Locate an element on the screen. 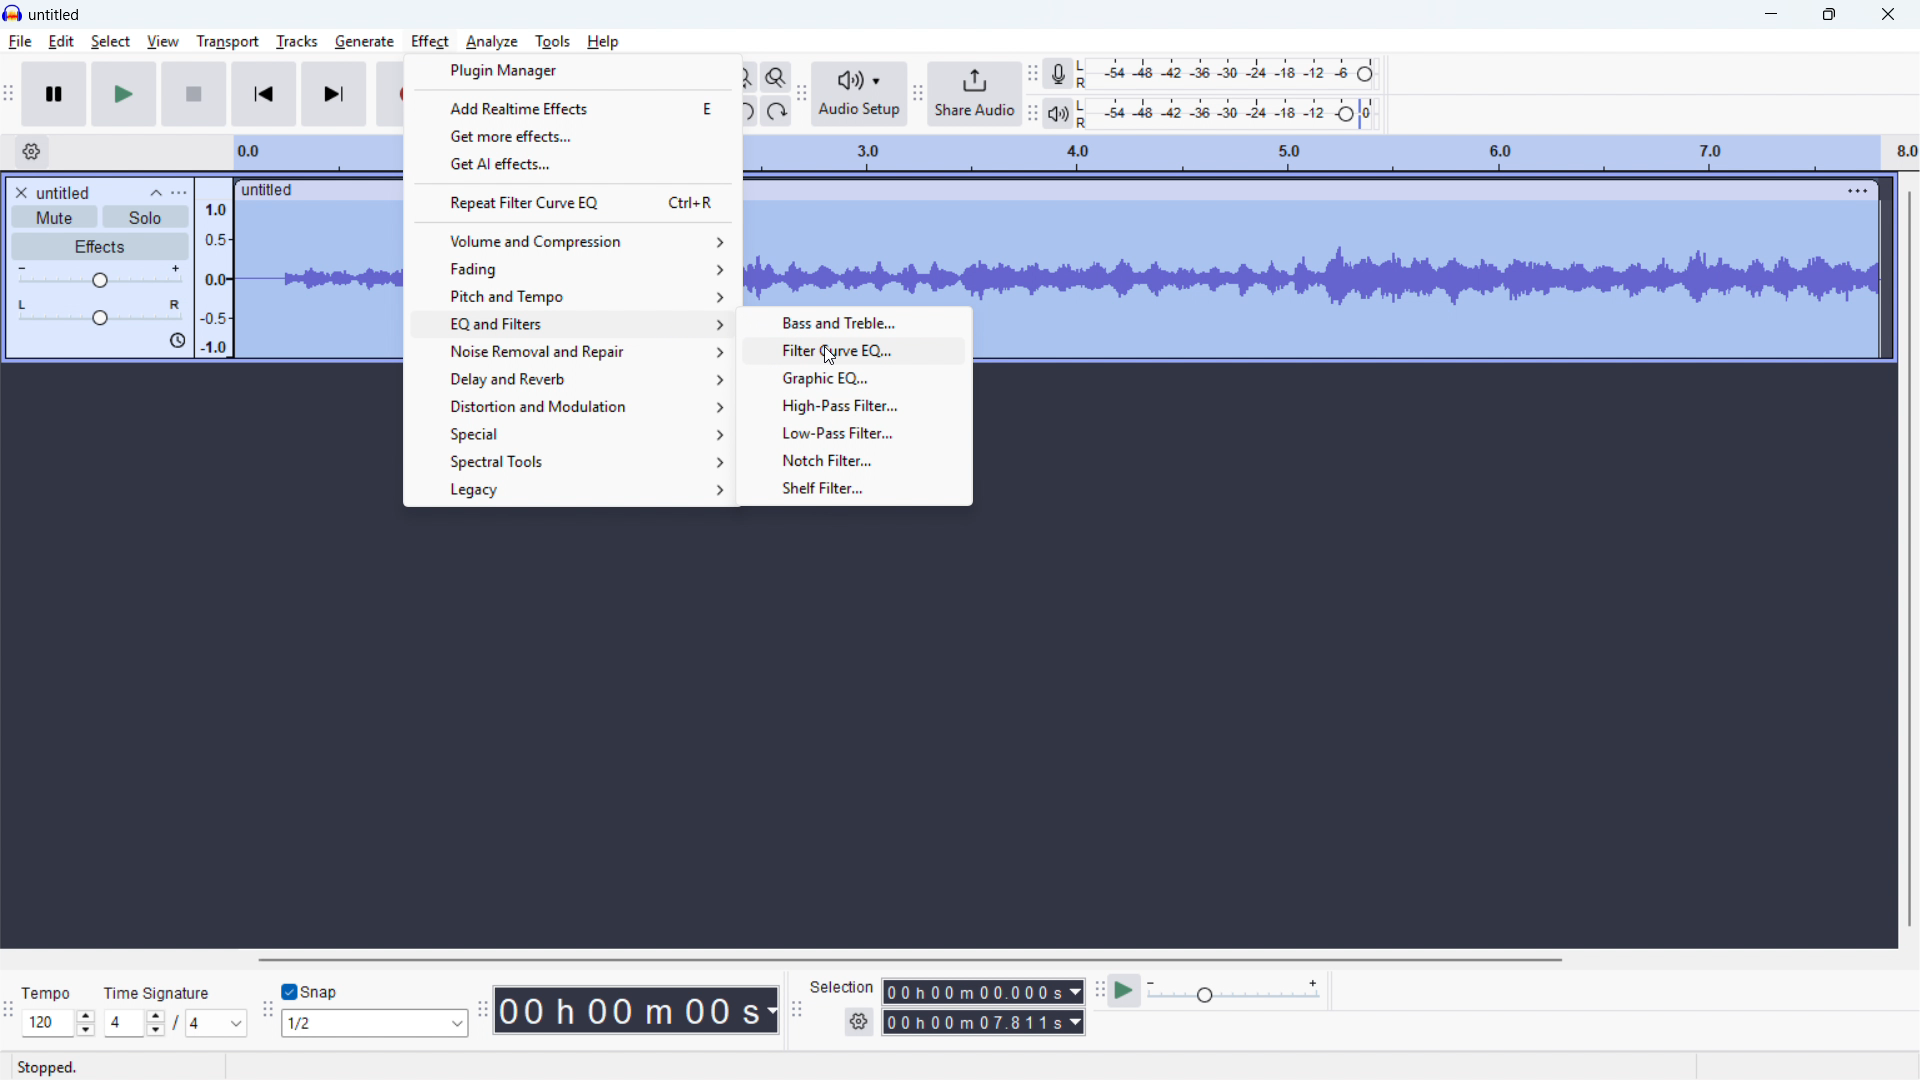 The image size is (1920, 1080). toggle zoom is located at coordinates (777, 78).